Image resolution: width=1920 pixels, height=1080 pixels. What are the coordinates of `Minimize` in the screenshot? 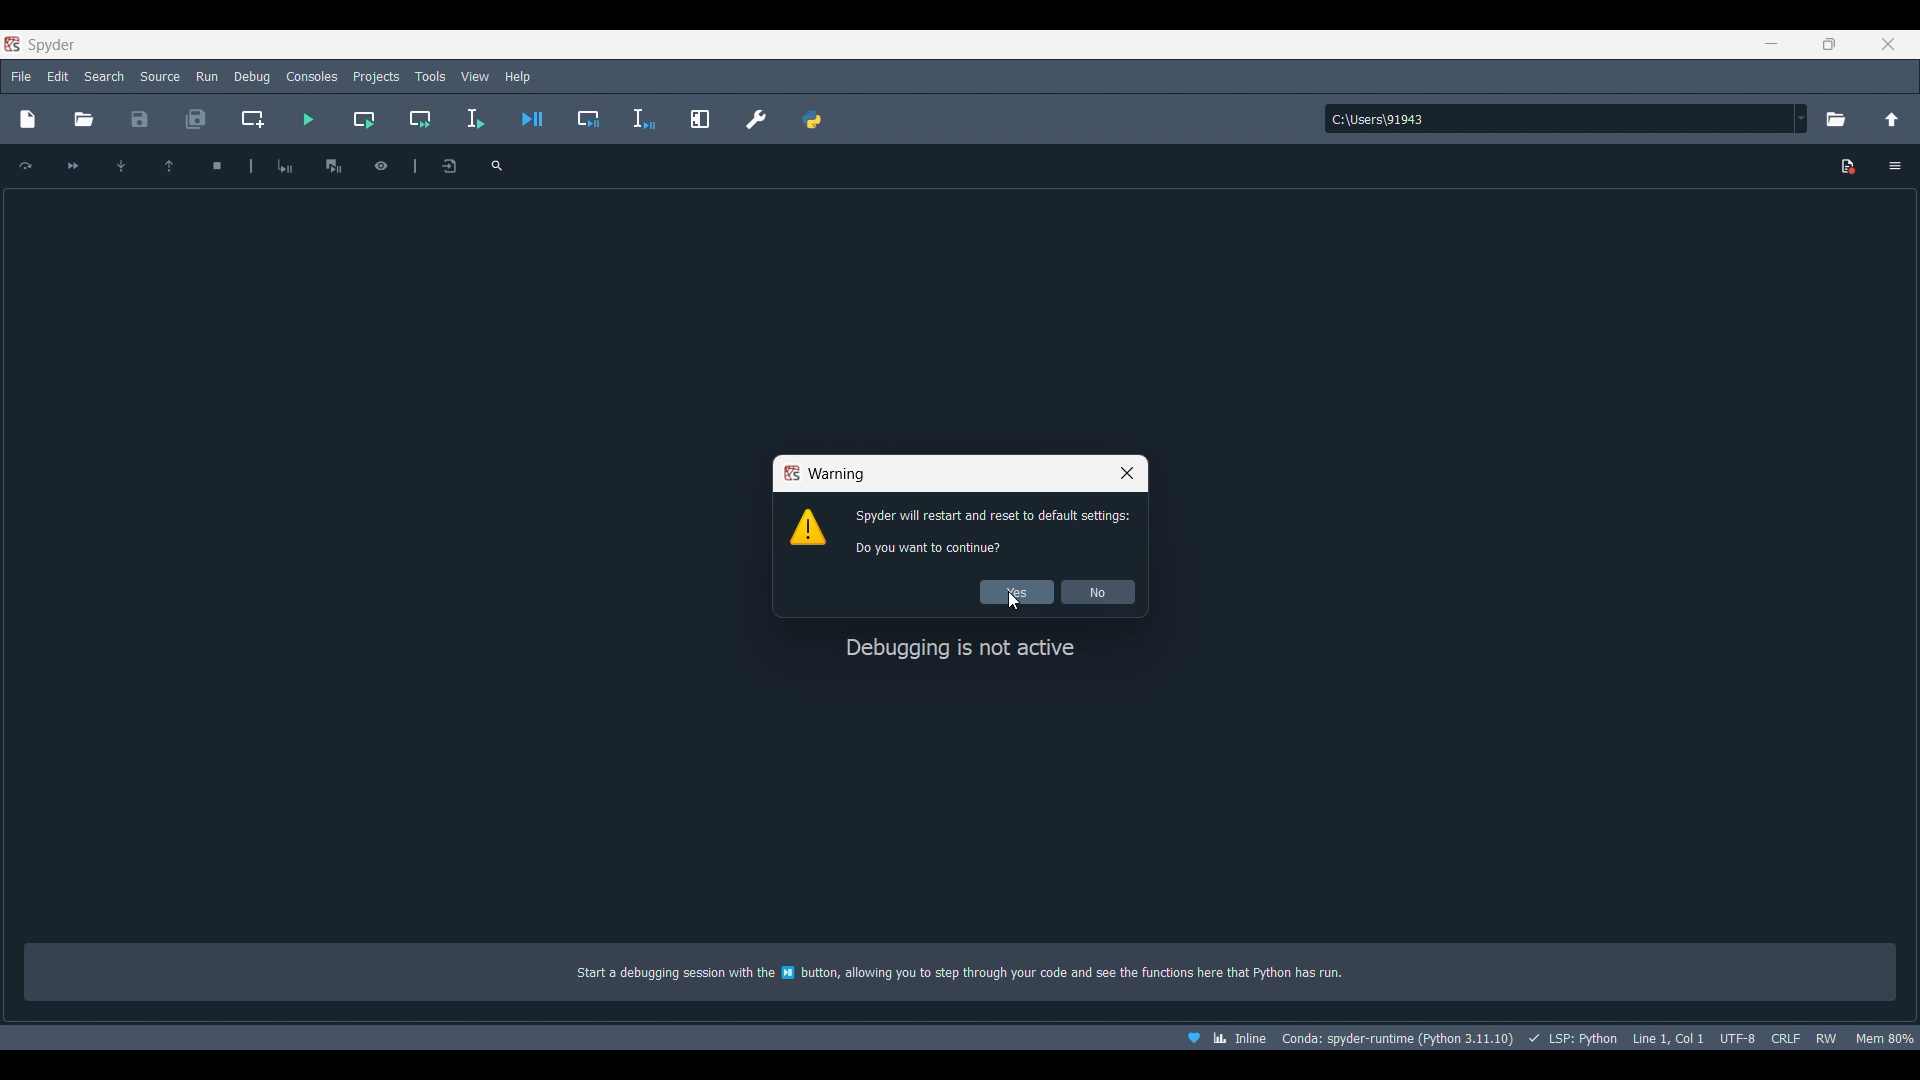 It's located at (1772, 44).